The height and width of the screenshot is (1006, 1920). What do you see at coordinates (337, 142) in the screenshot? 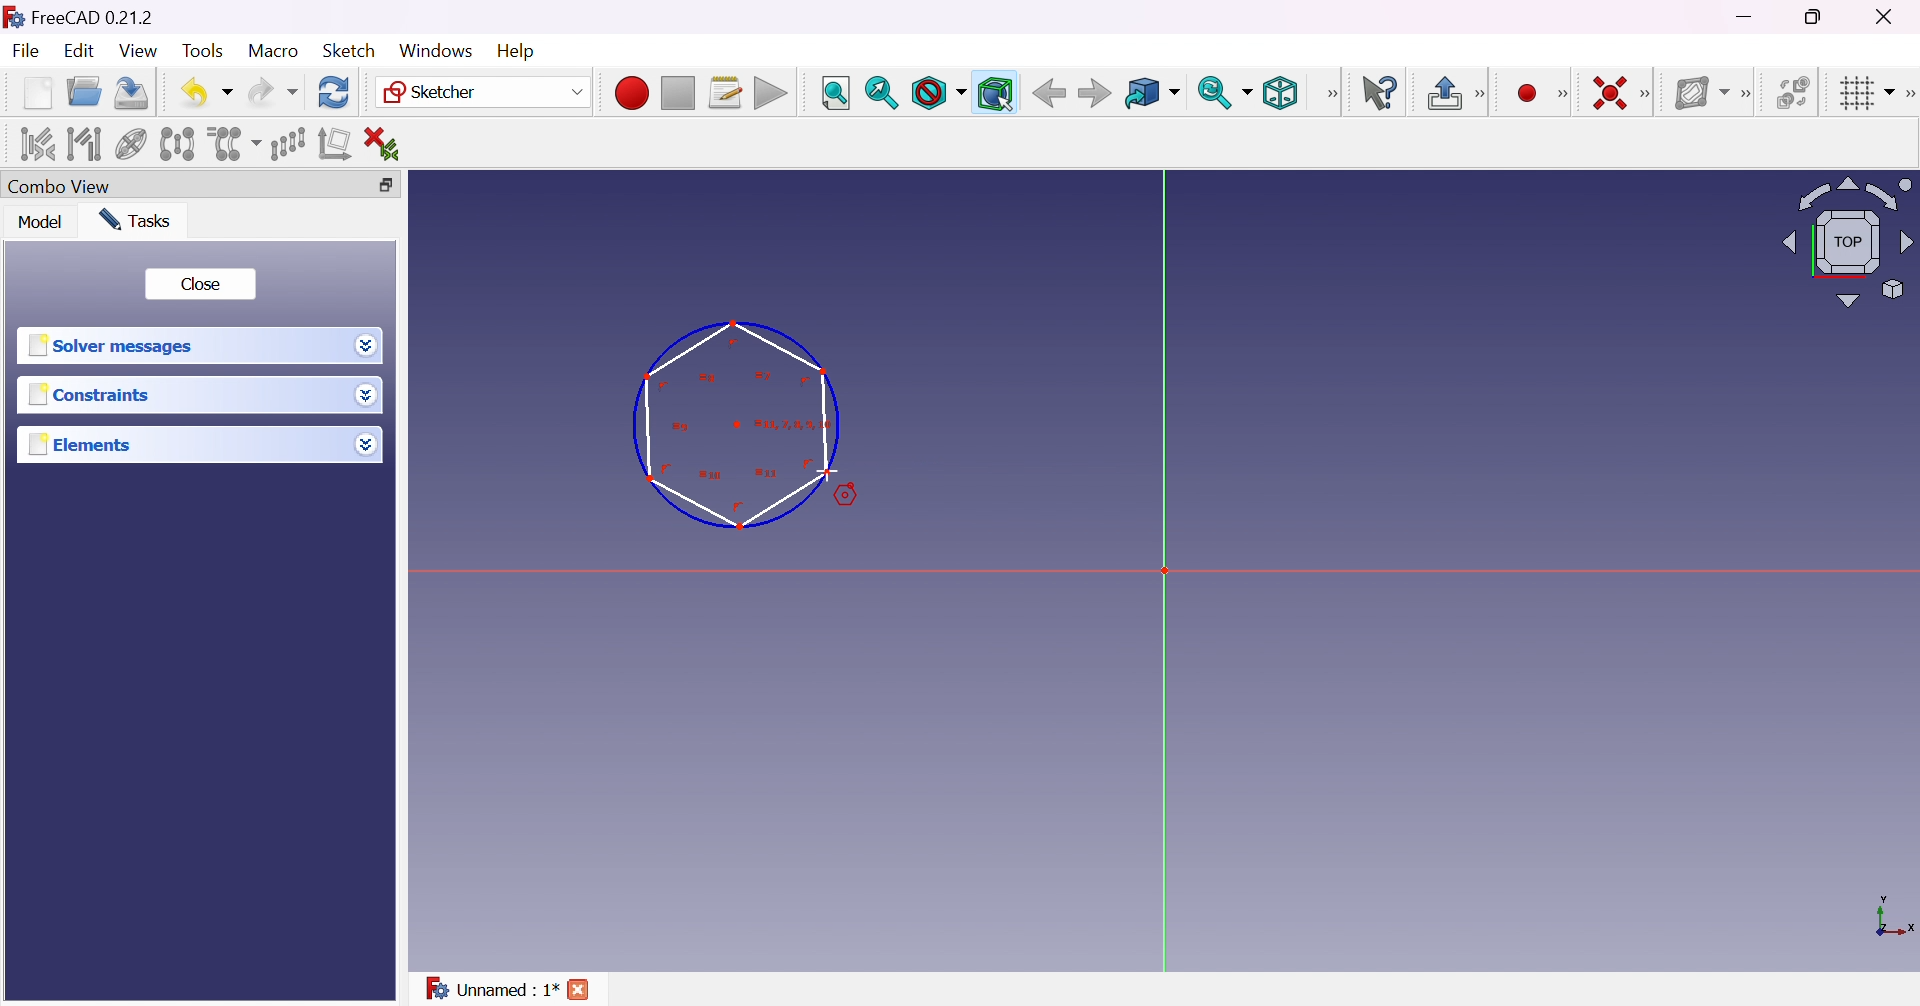
I see `Remove axis alignment` at bounding box center [337, 142].